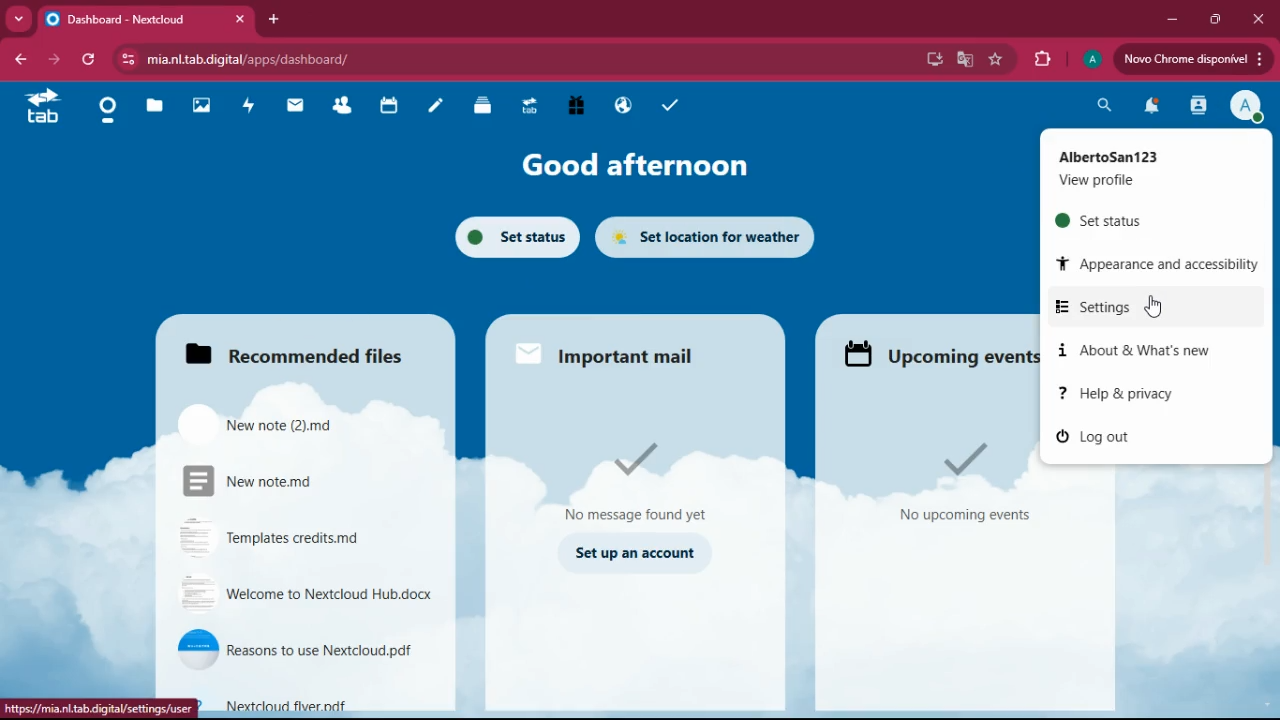  I want to click on back, so click(18, 60).